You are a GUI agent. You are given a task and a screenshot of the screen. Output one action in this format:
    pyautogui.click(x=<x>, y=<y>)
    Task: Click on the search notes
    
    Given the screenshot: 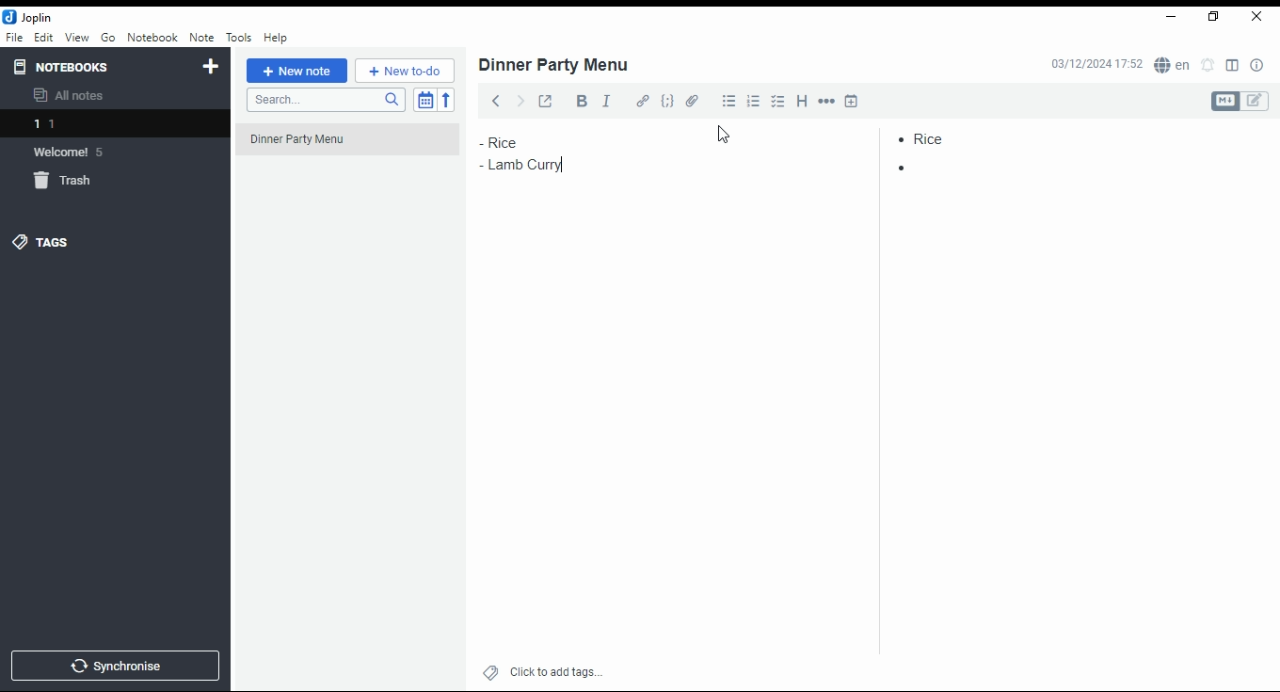 What is the action you would take?
    pyautogui.click(x=324, y=101)
    